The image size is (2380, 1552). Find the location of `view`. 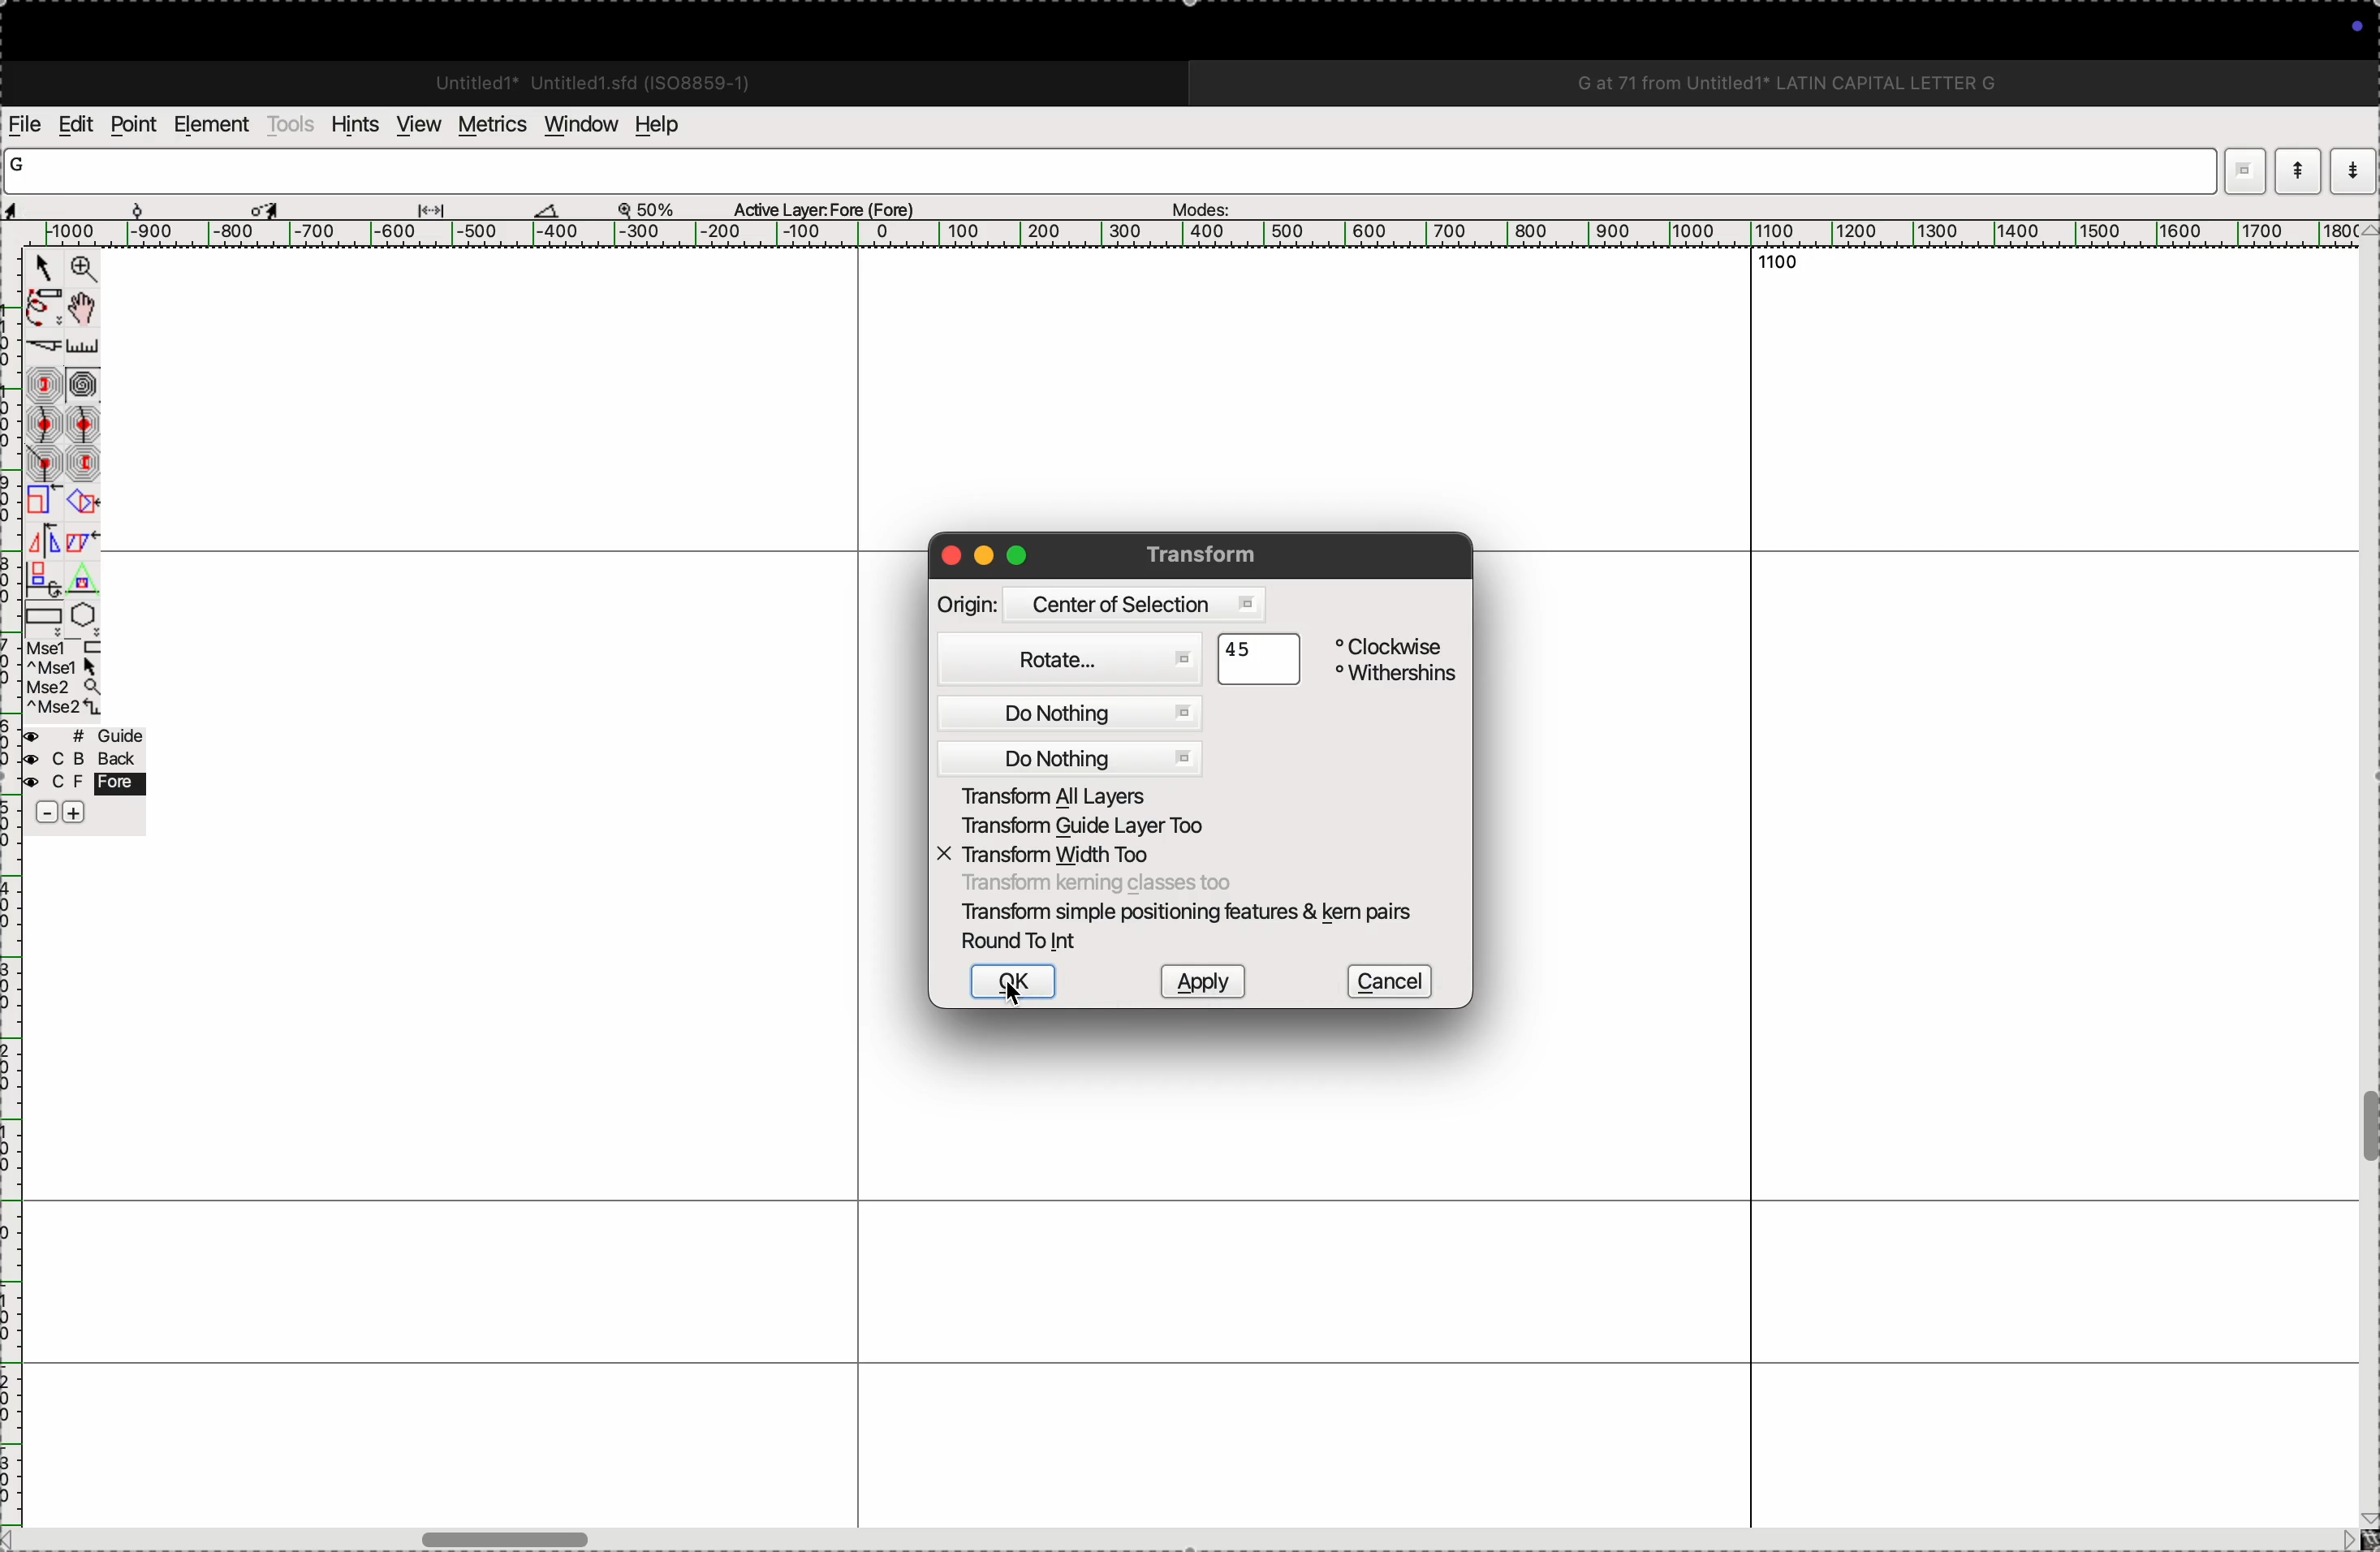

view is located at coordinates (420, 124).